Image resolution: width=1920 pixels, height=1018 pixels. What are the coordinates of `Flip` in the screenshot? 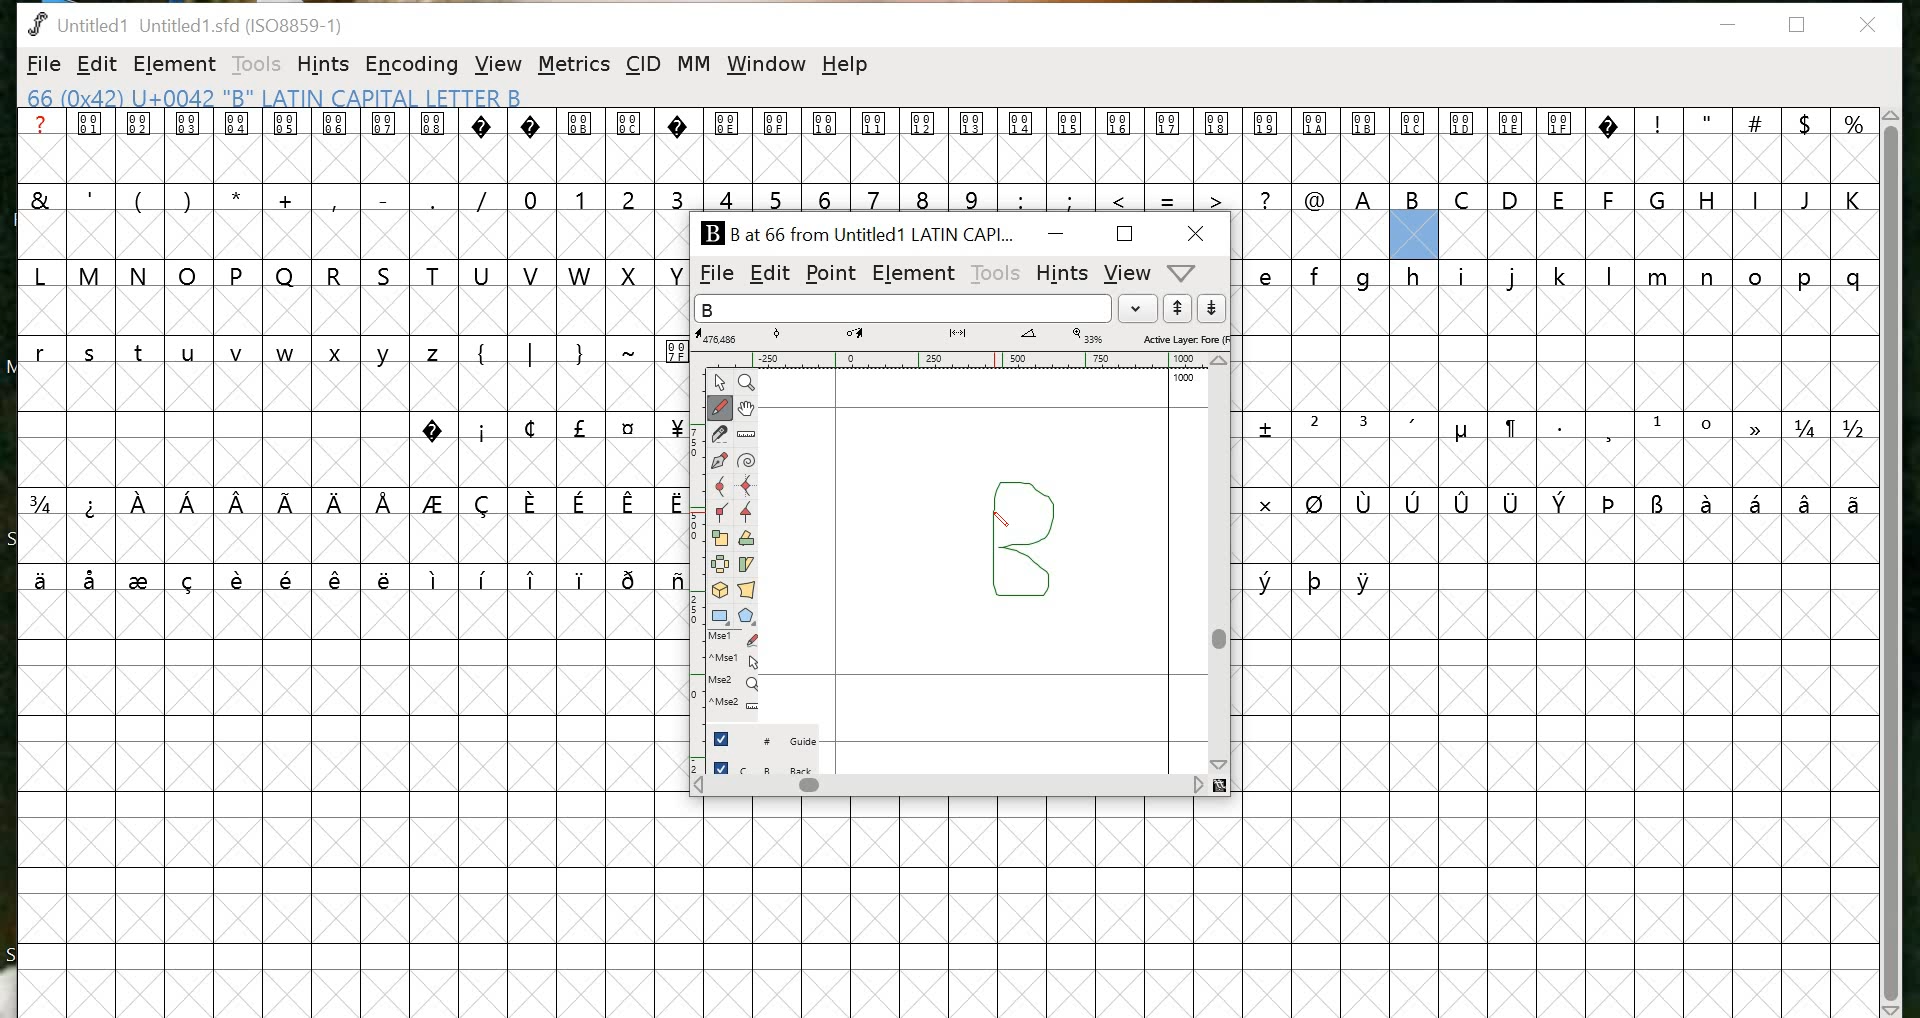 It's located at (721, 567).